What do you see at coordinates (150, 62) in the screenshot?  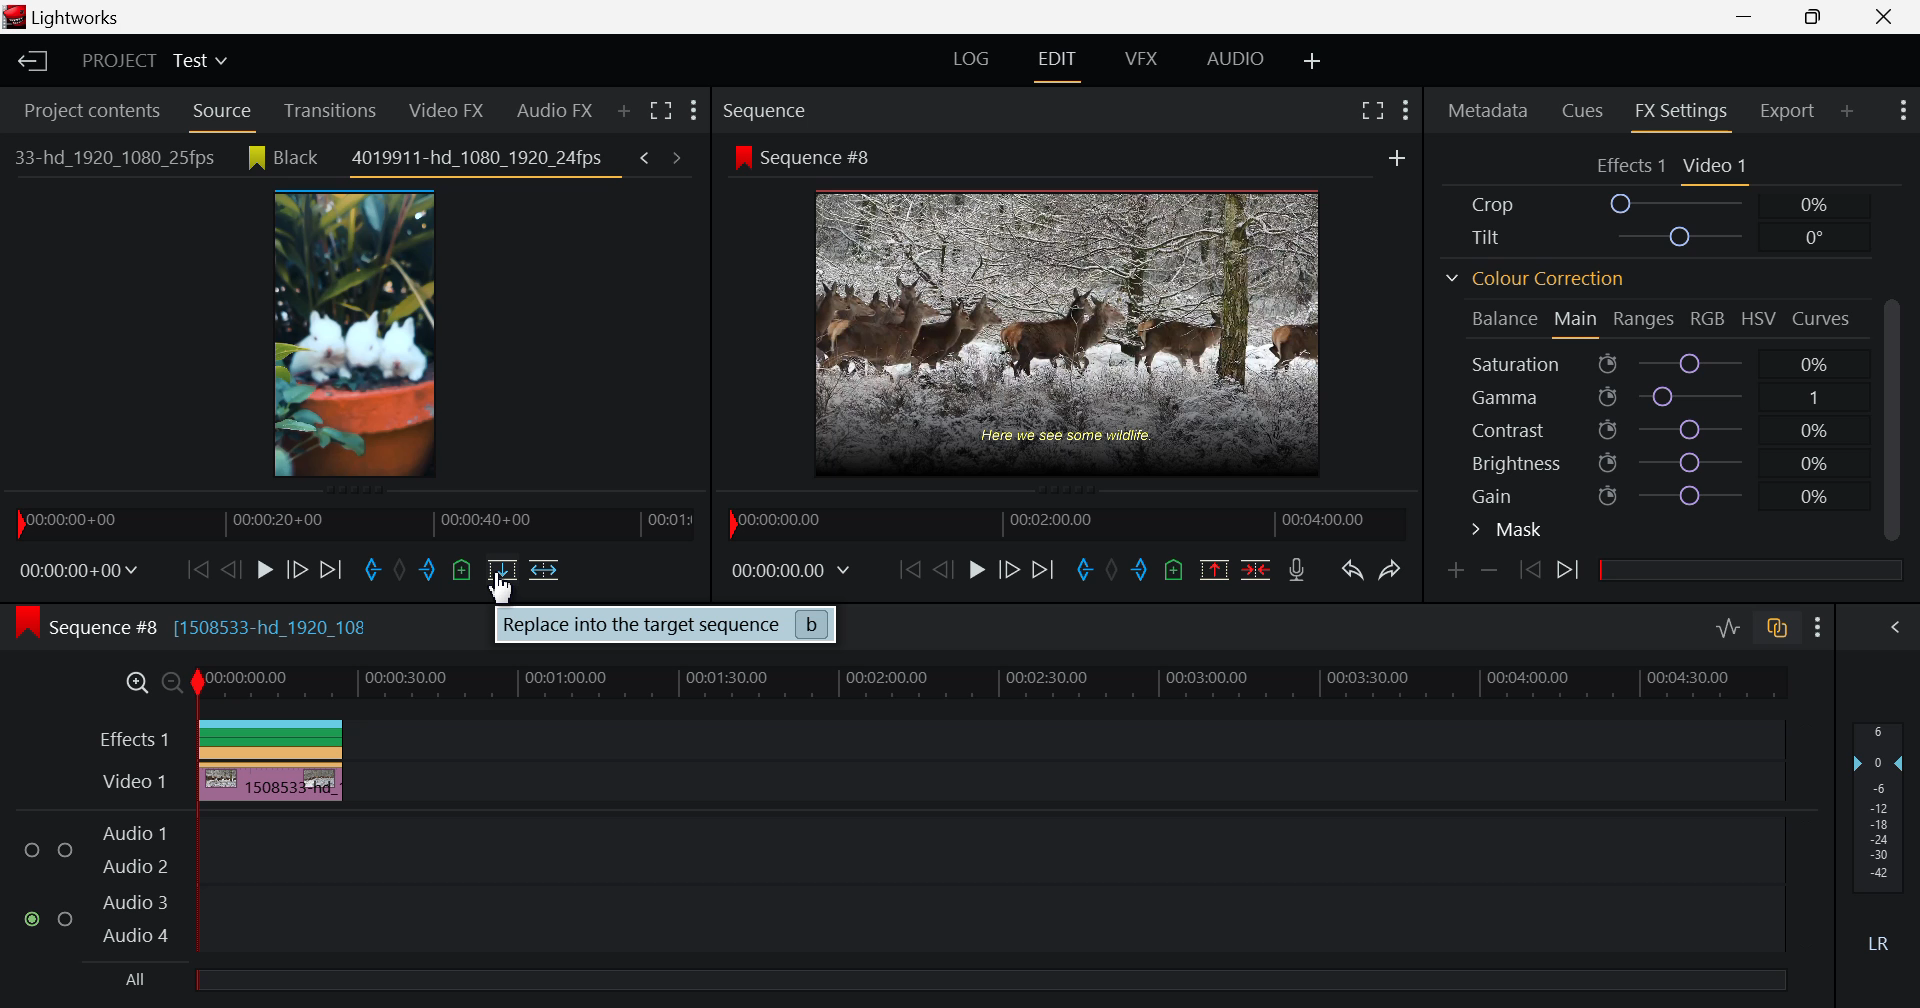 I see `Project Title` at bounding box center [150, 62].